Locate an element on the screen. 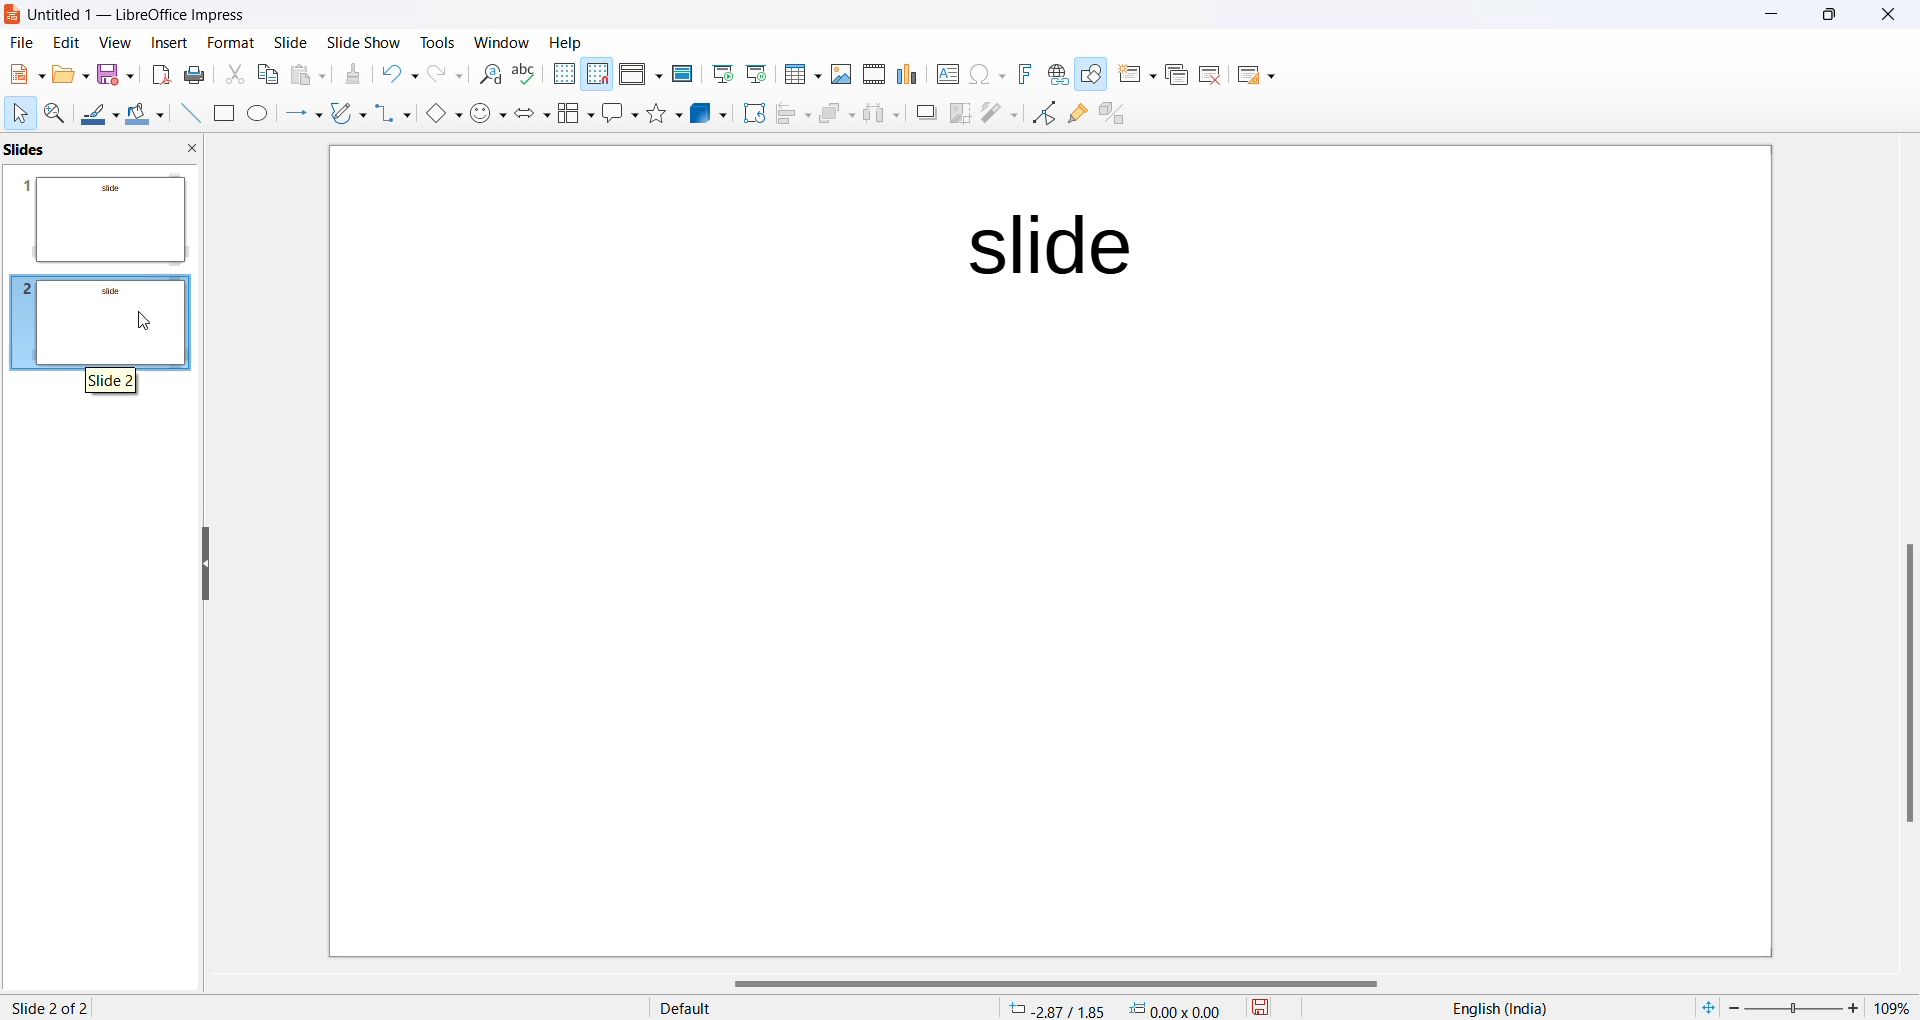 The image size is (1920, 1020). Export as PDF is located at coordinates (158, 75).